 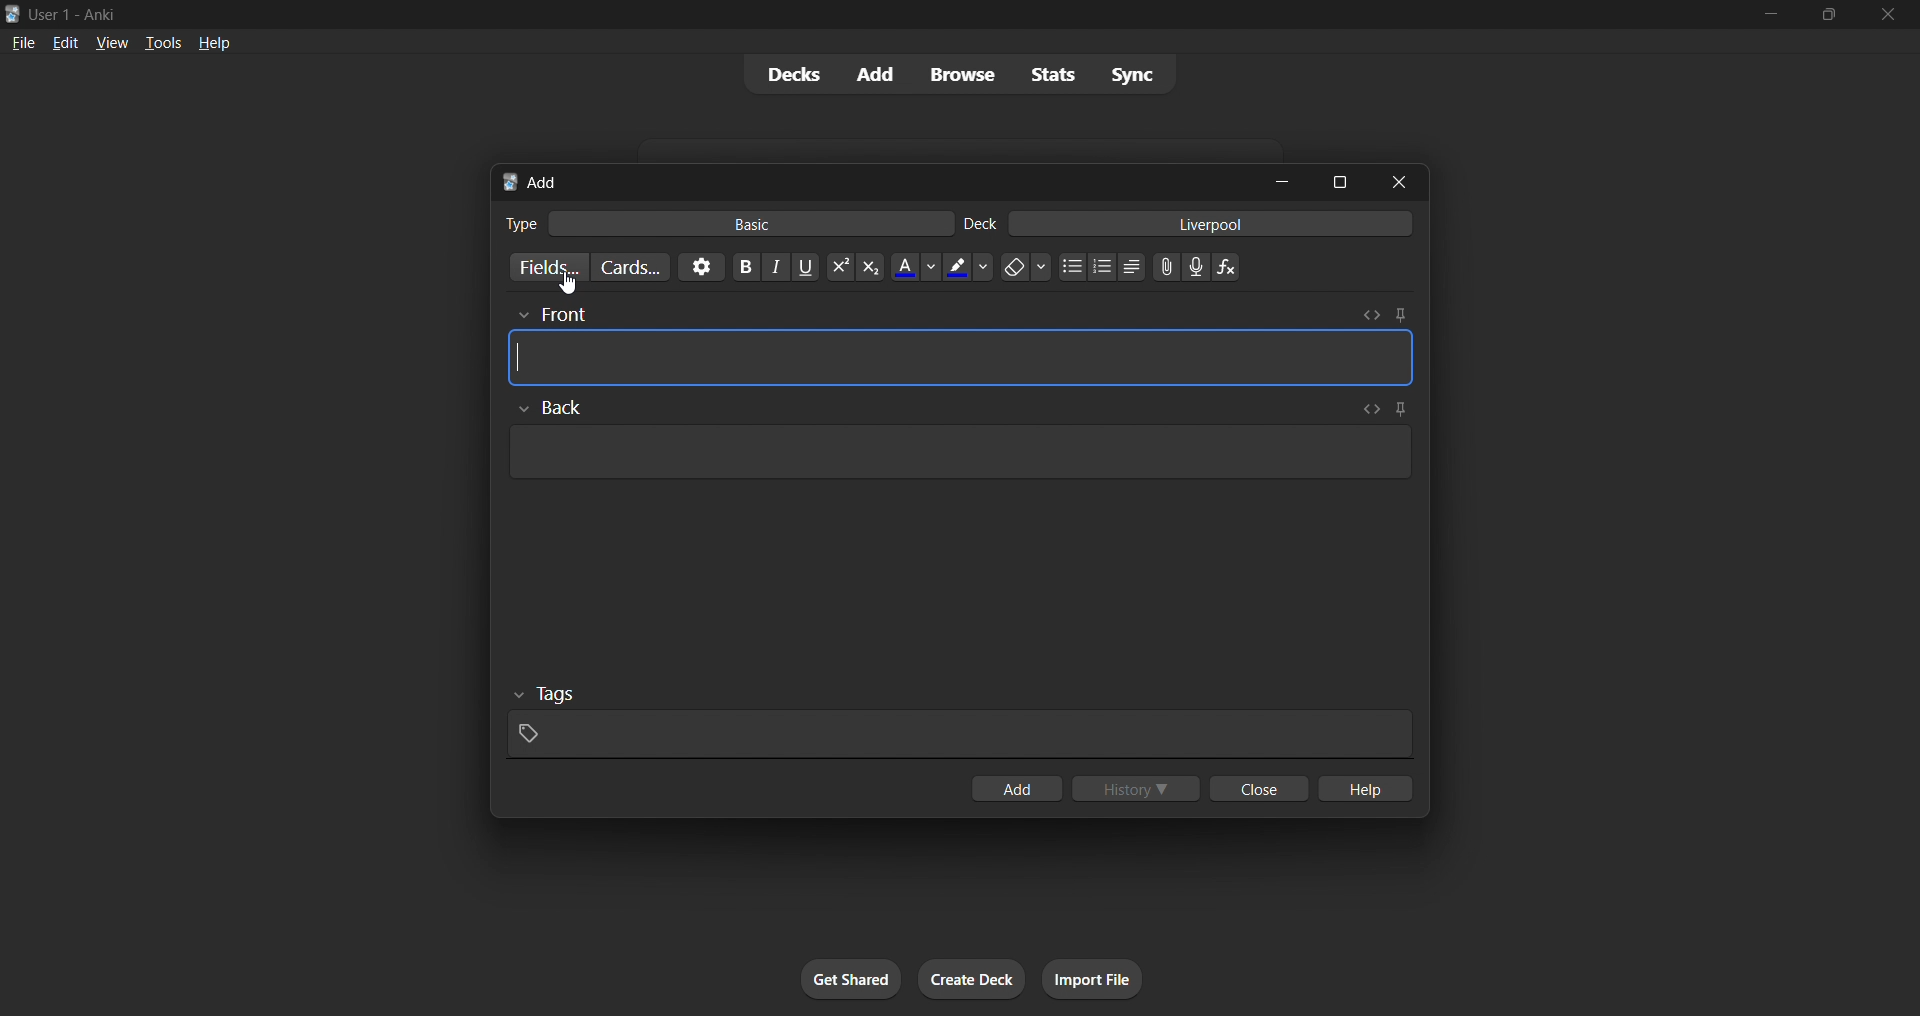 What do you see at coordinates (961, 358) in the screenshot?
I see `card font input` at bounding box center [961, 358].